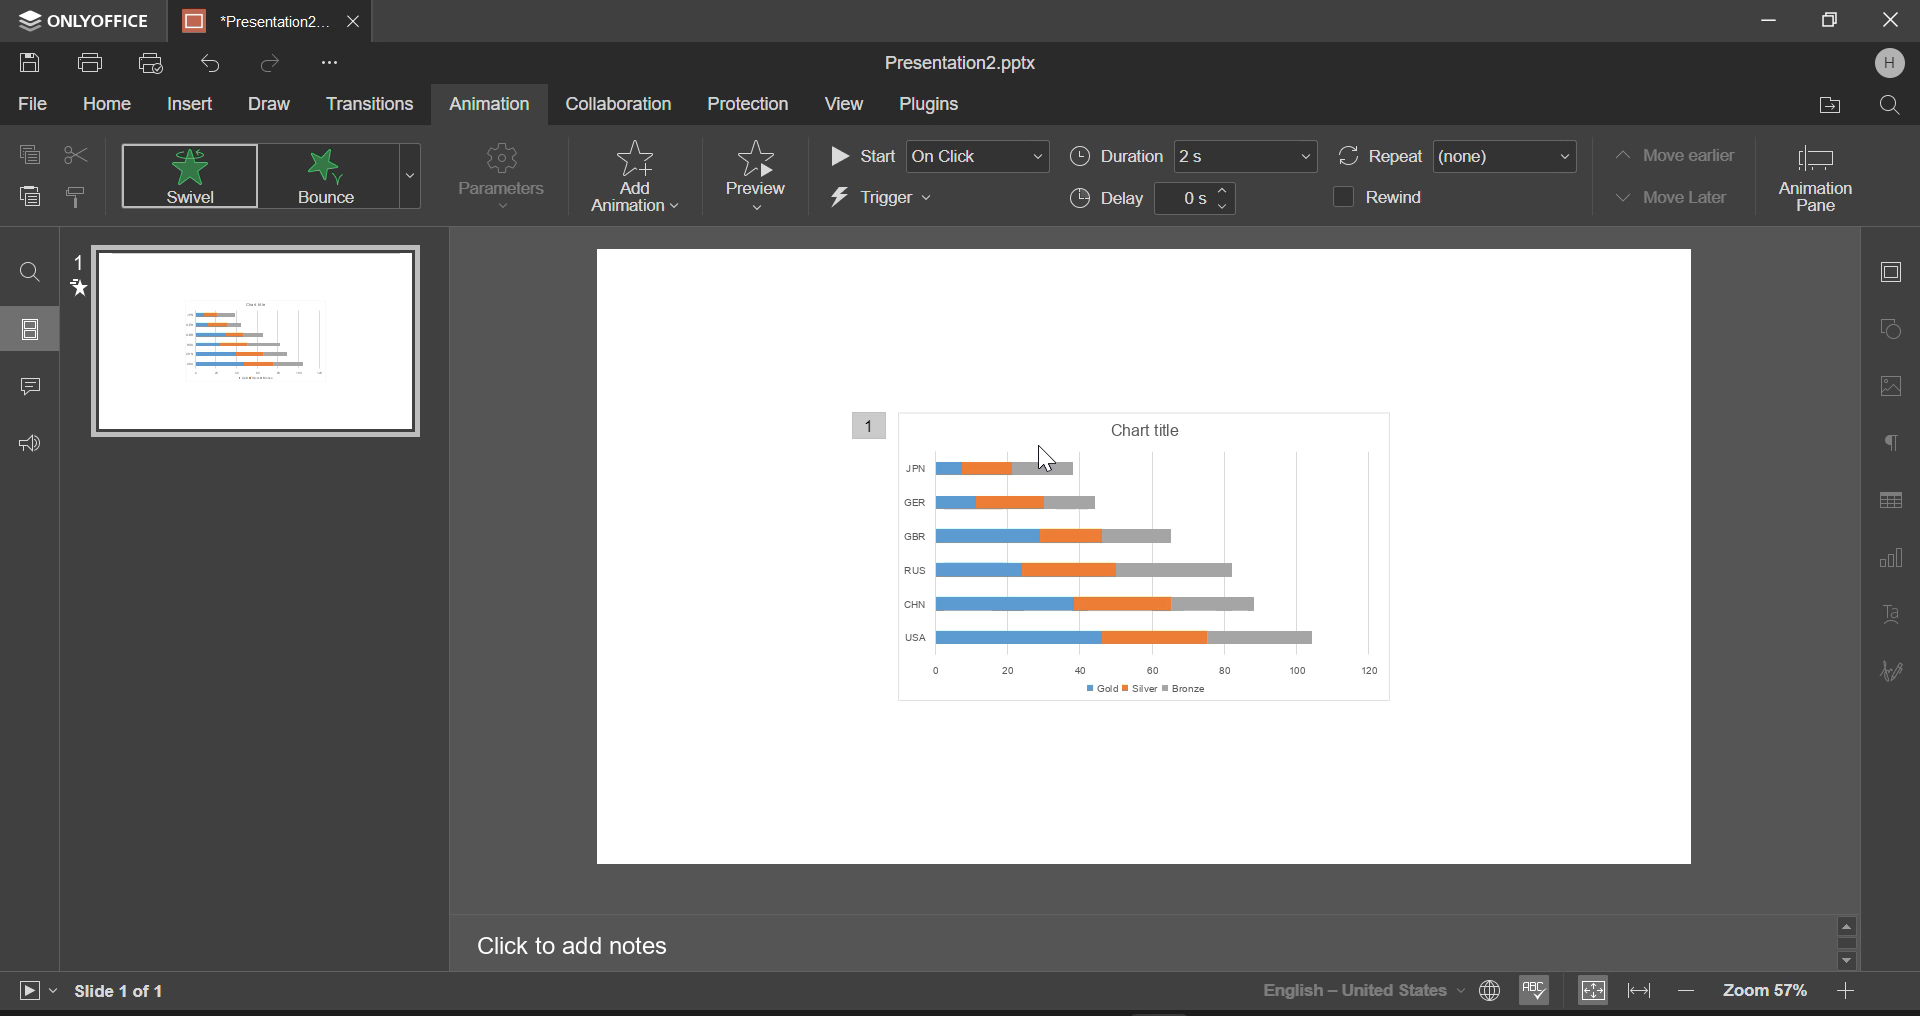  Describe the element at coordinates (247, 340) in the screenshot. I see `Animation Applied to Slide 1` at that location.